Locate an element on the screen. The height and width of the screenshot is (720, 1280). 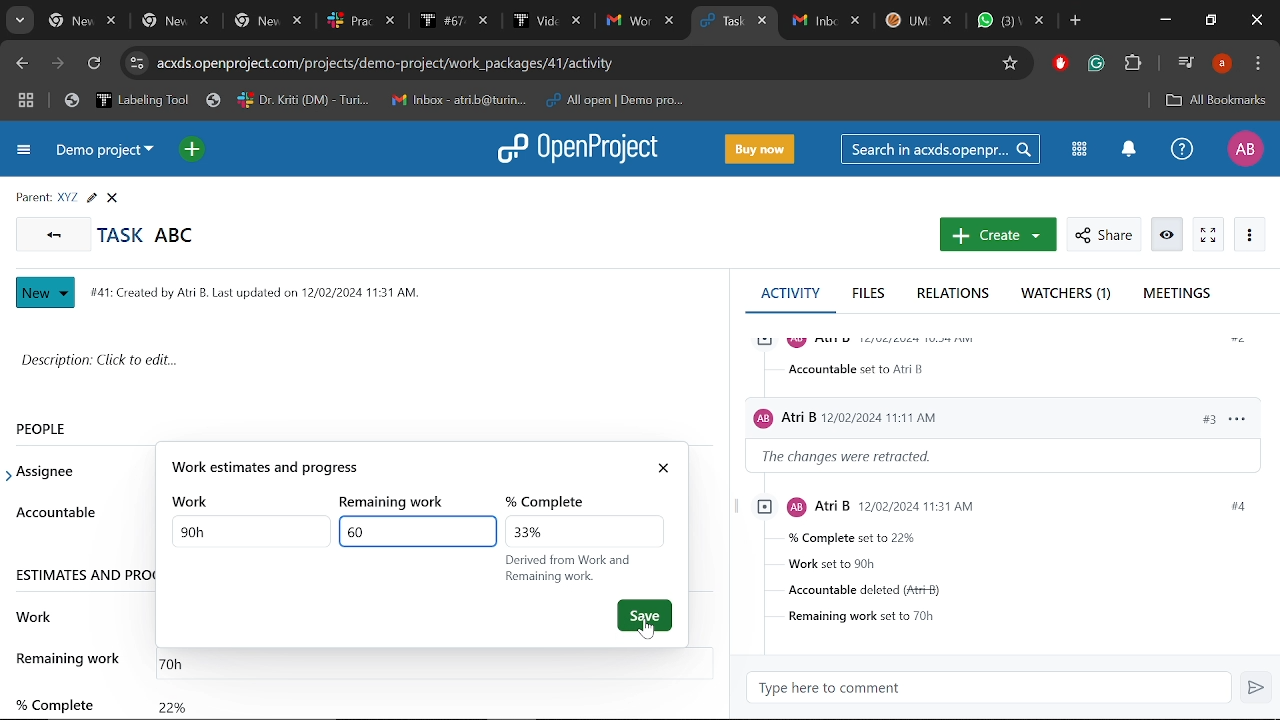
Files is located at coordinates (870, 295).